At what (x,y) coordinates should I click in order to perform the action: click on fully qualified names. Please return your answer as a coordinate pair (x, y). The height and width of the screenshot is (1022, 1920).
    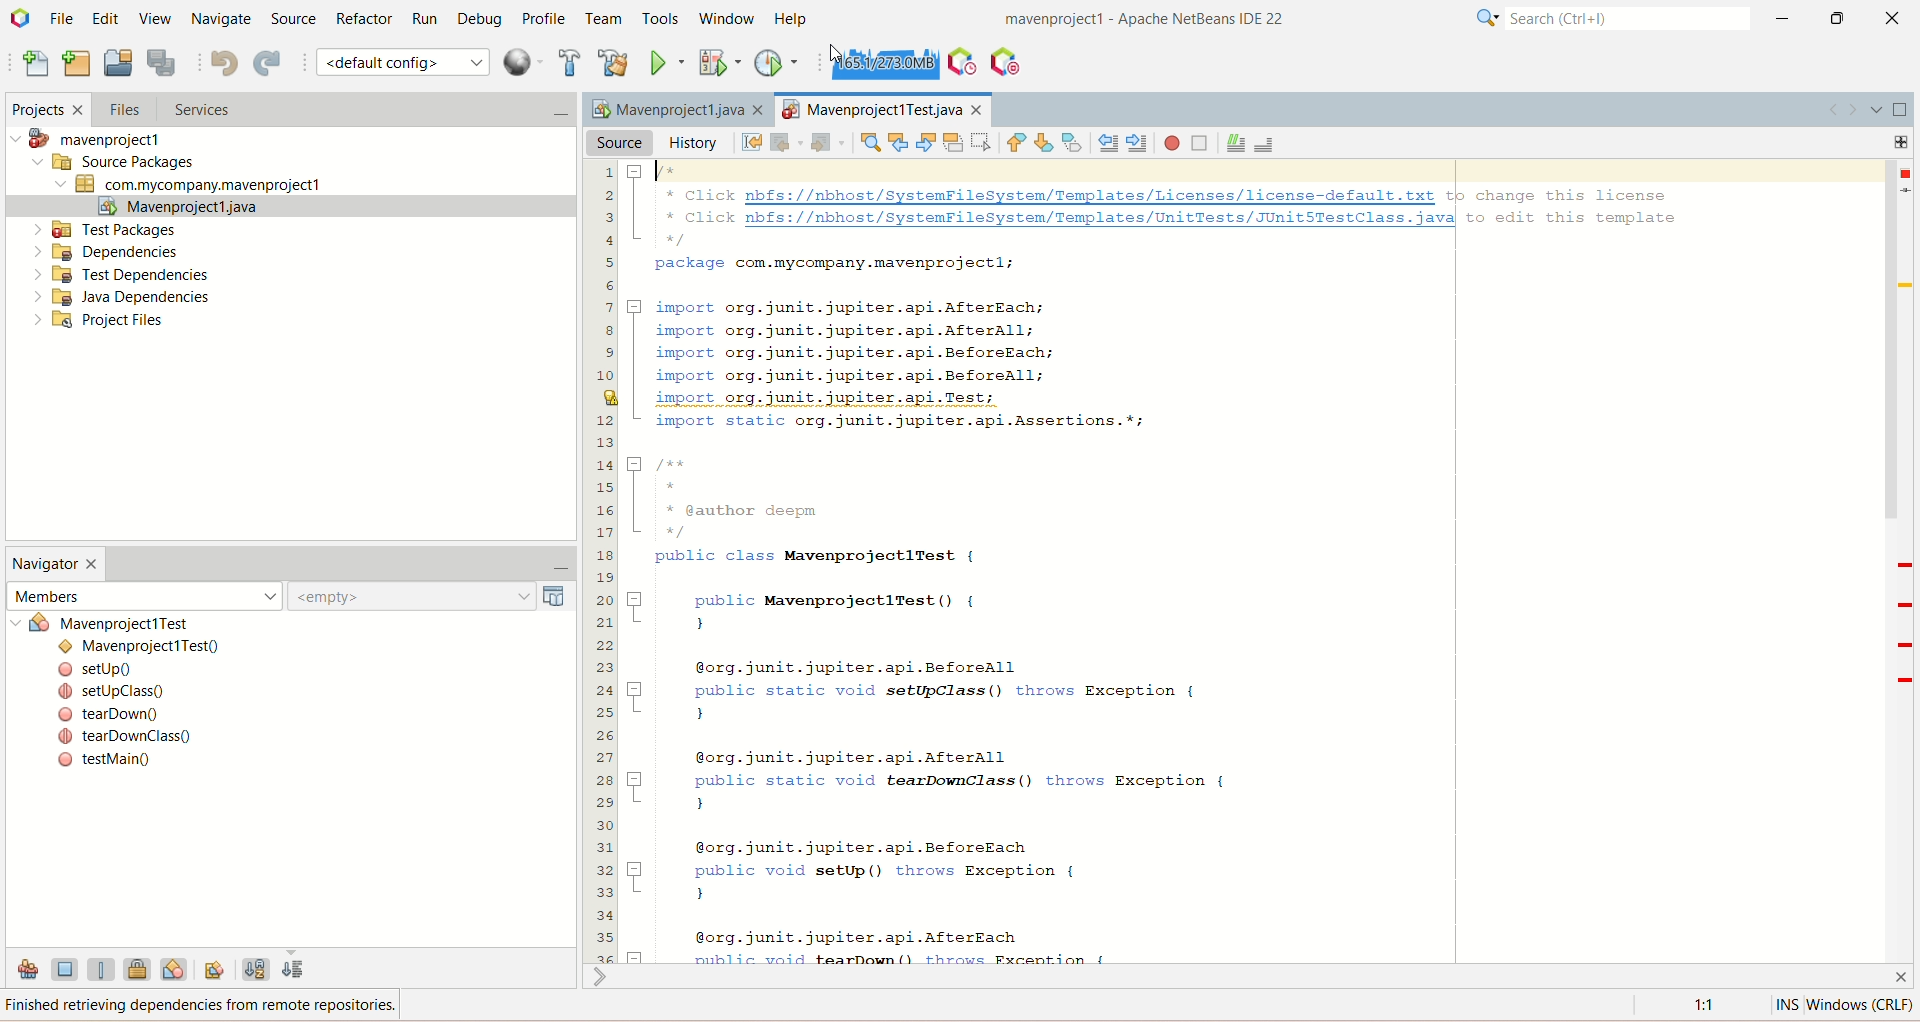
    Looking at the image, I should click on (217, 968).